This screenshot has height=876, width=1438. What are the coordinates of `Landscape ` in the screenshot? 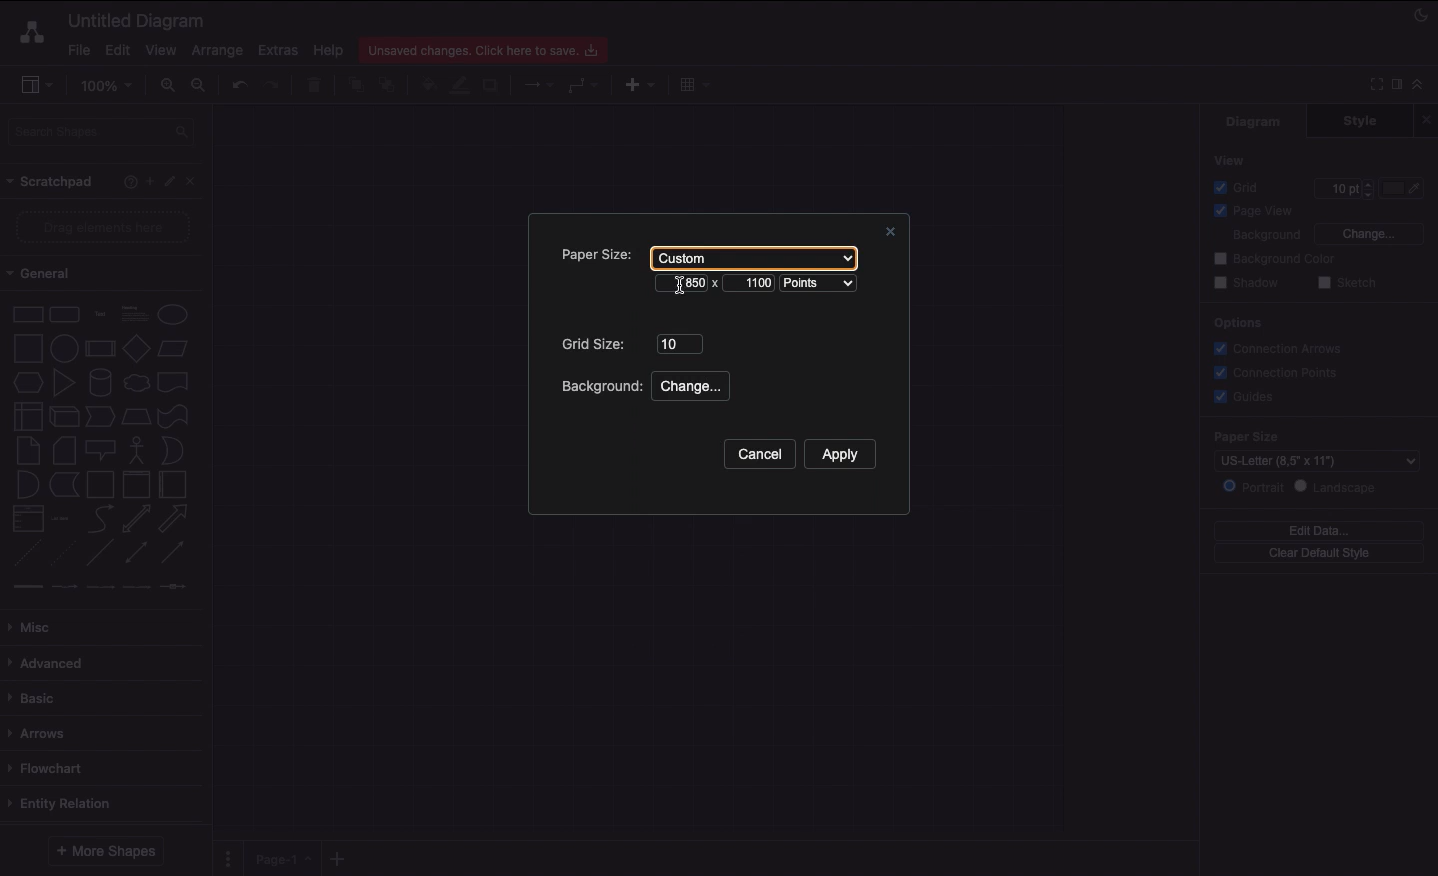 It's located at (1339, 487).